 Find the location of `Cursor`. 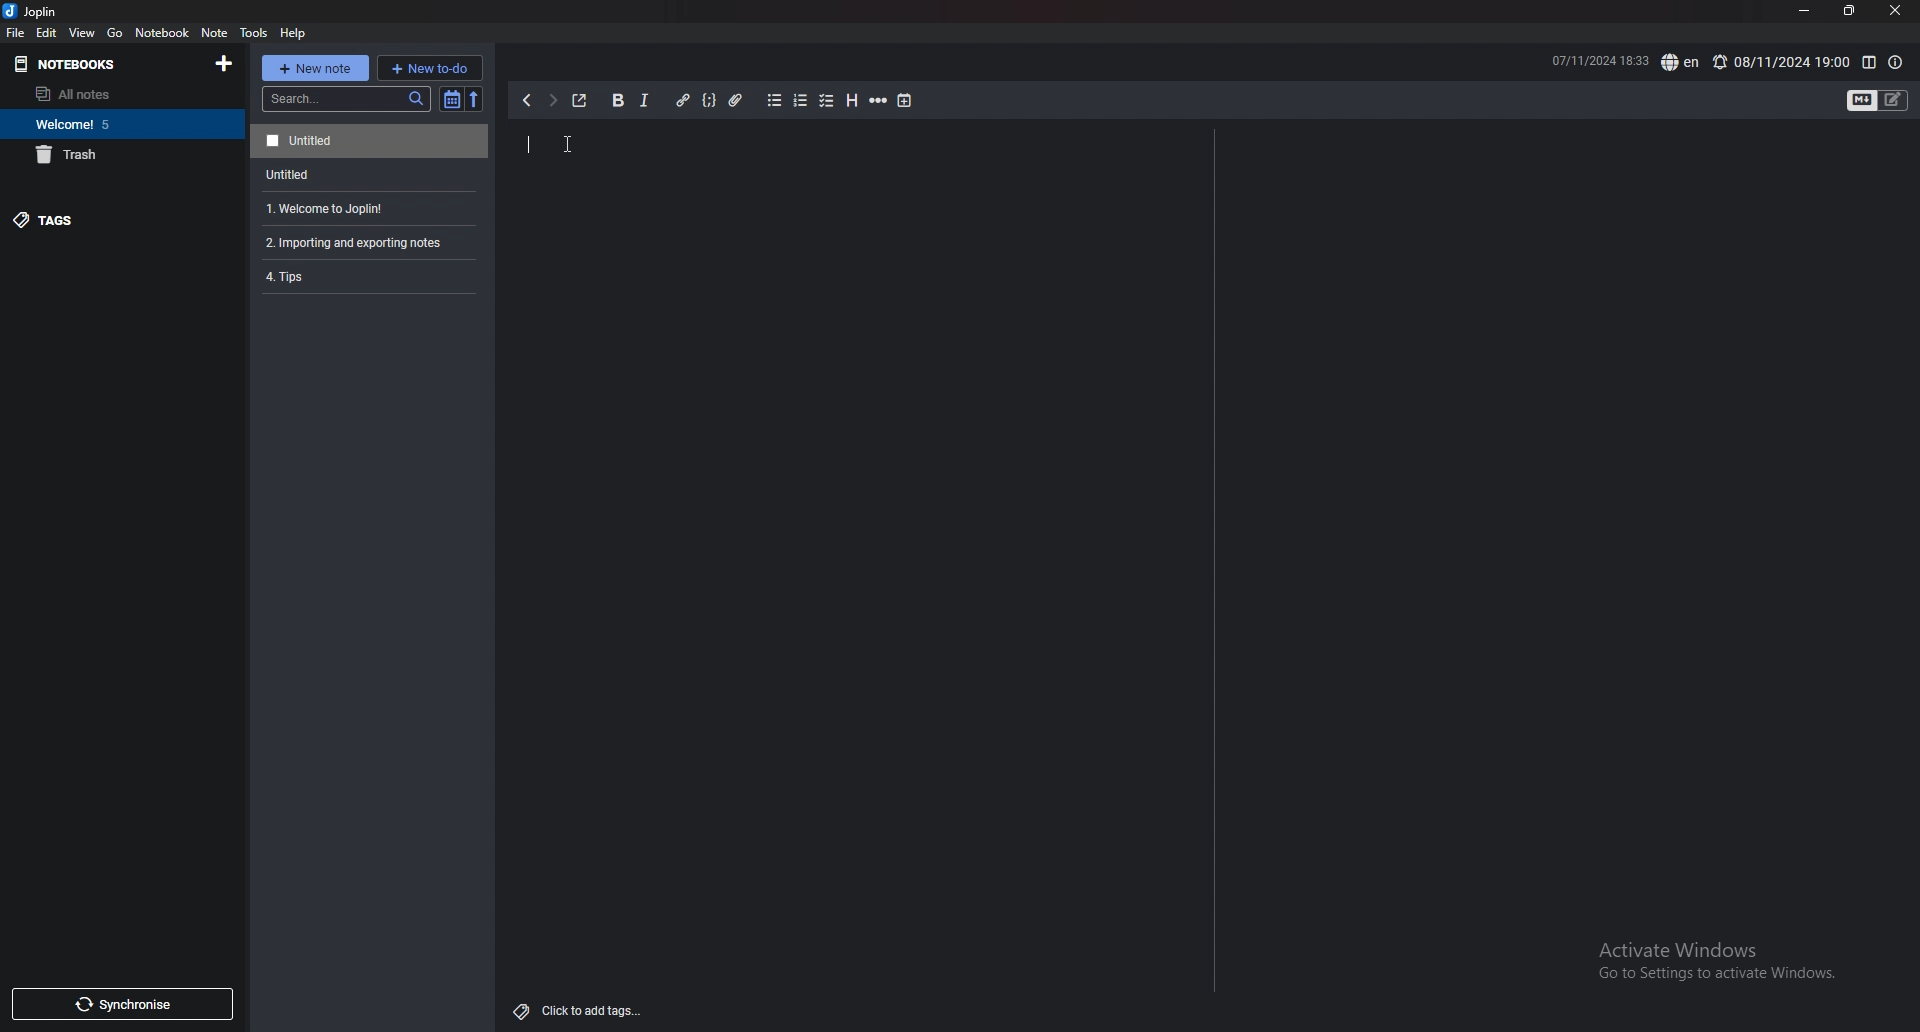

Cursor is located at coordinates (568, 143).